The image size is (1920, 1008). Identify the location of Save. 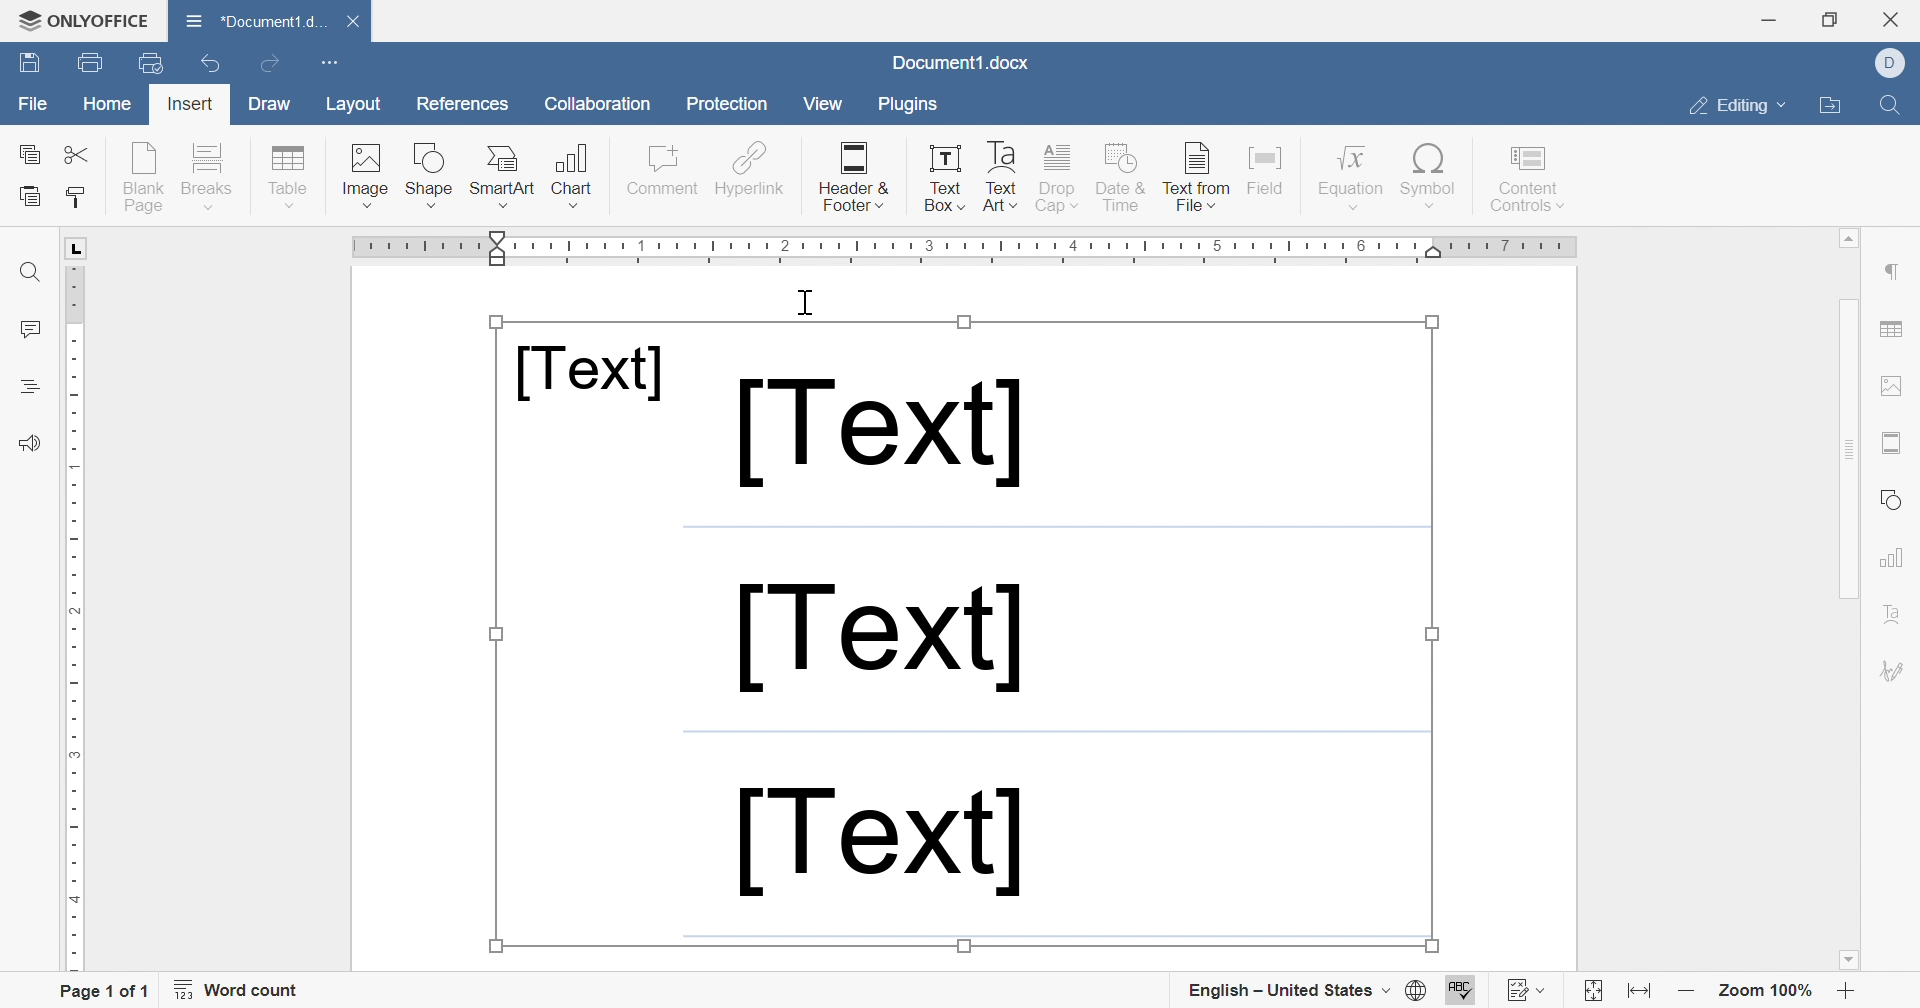
(27, 62).